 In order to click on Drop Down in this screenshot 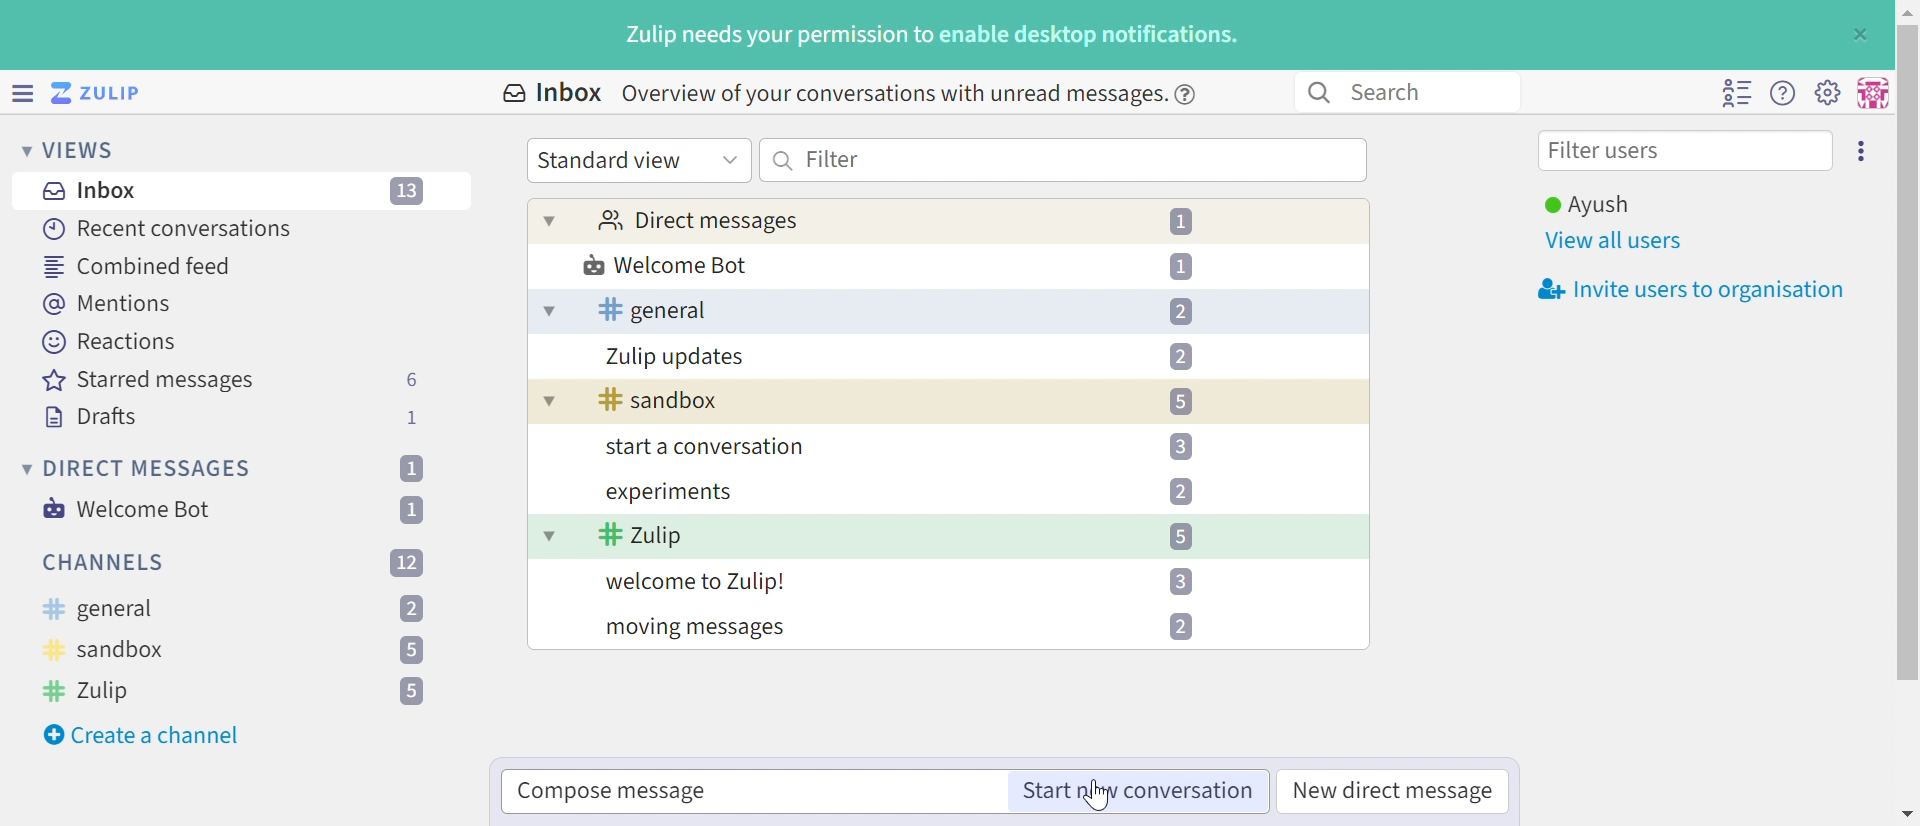, I will do `click(730, 158)`.